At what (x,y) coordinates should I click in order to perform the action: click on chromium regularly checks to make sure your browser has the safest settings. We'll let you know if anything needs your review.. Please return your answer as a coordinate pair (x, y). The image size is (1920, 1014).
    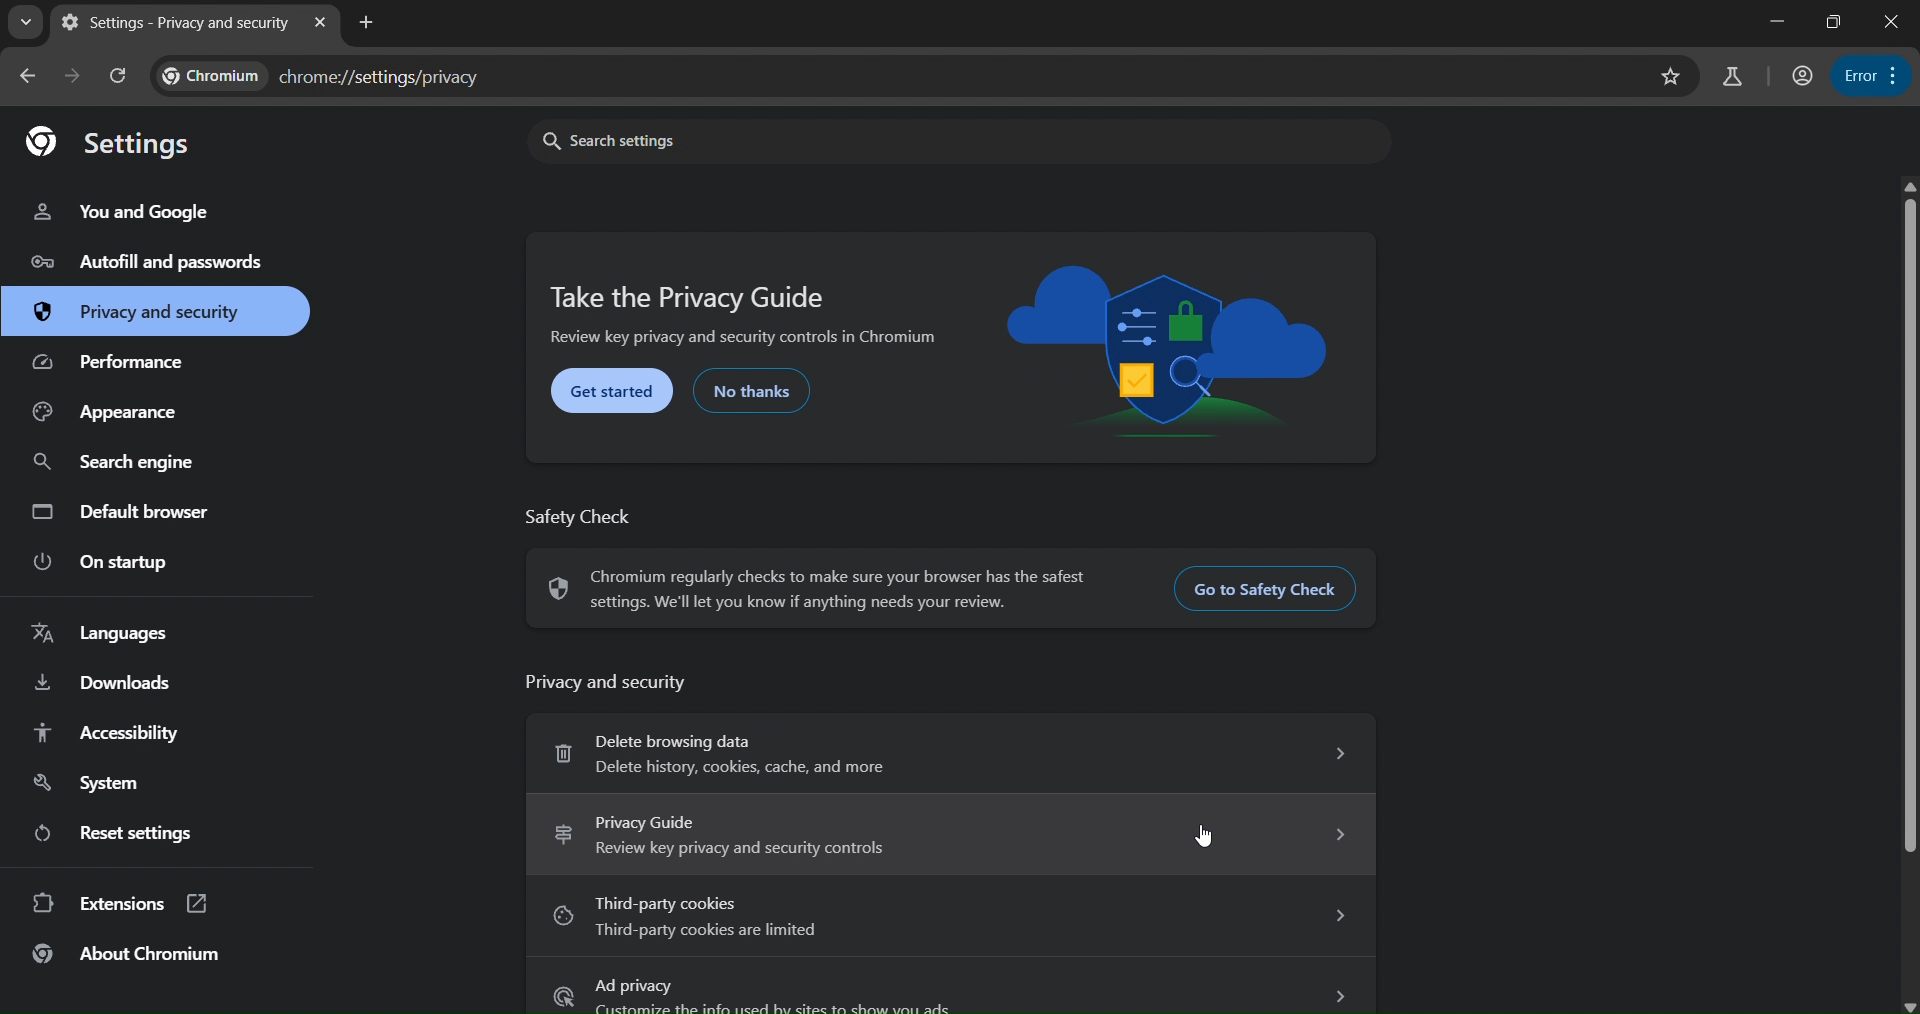
    Looking at the image, I should click on (829, 589).